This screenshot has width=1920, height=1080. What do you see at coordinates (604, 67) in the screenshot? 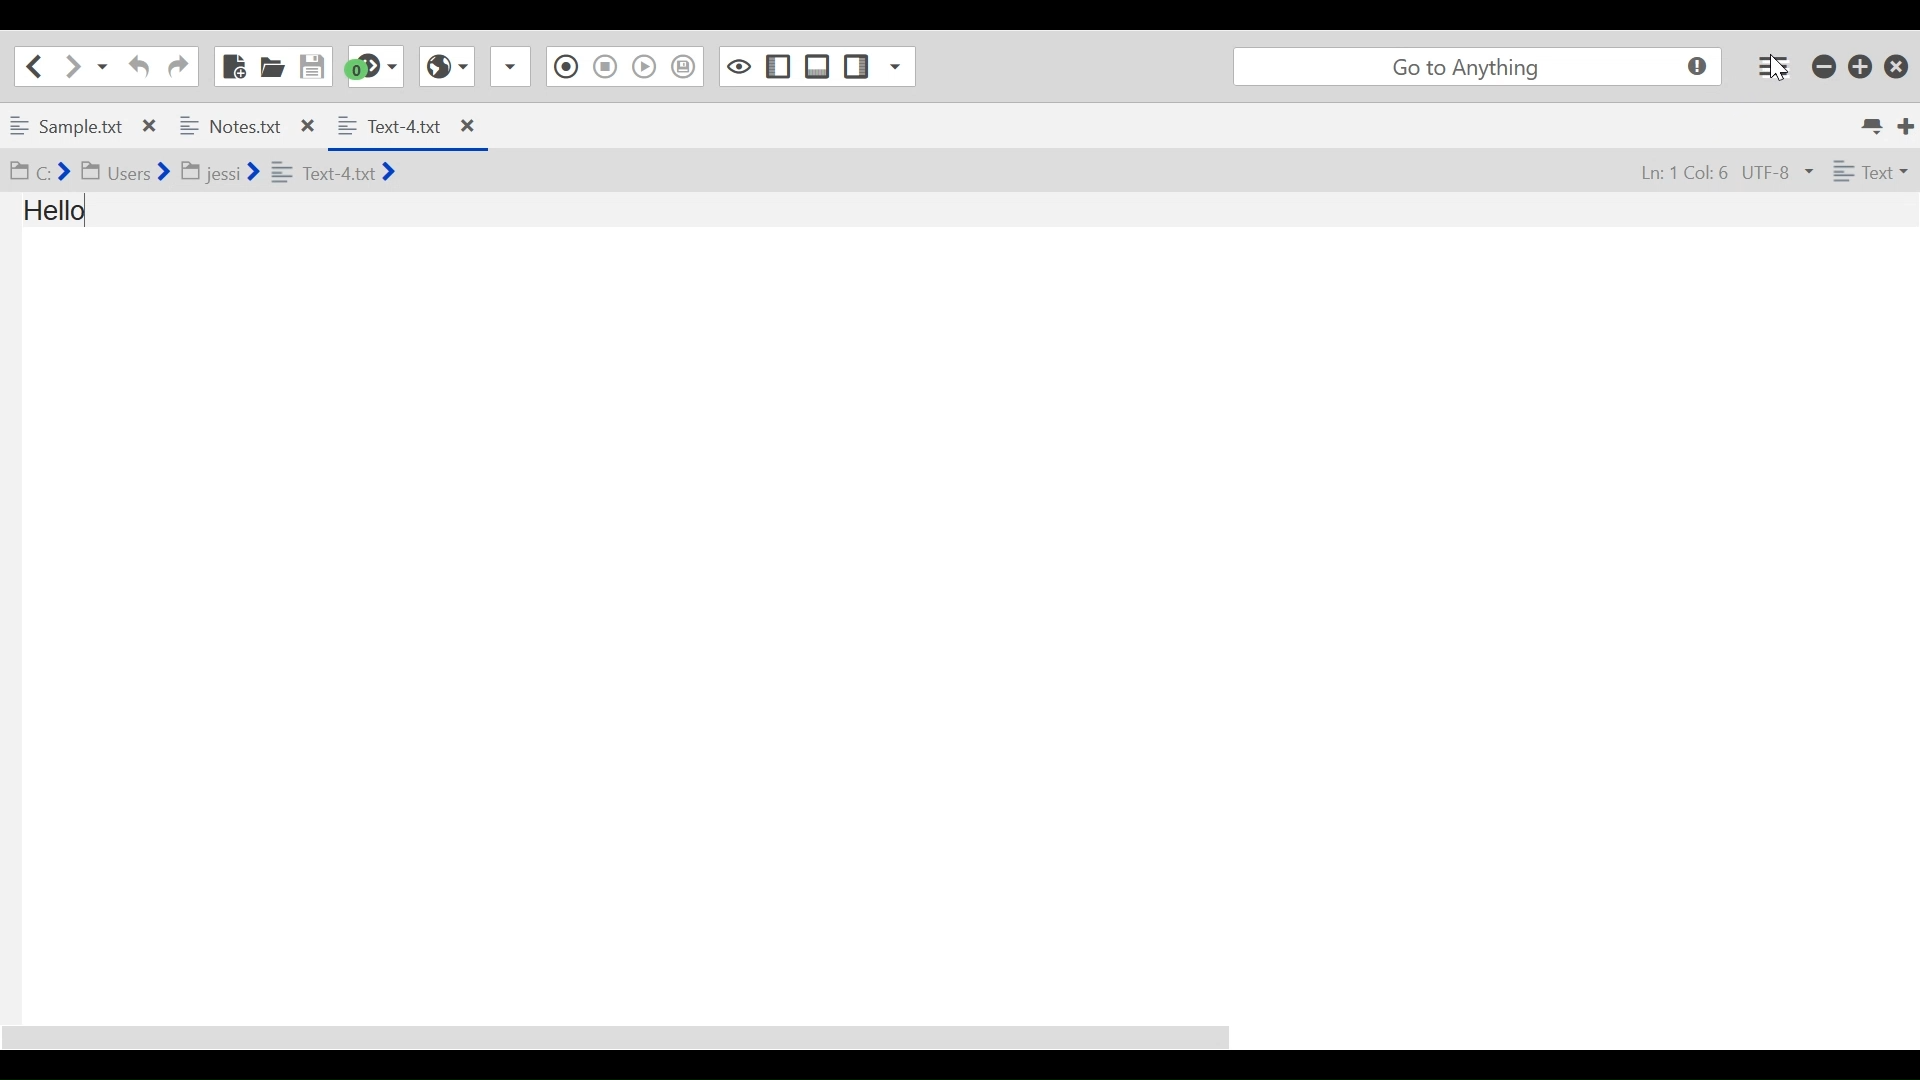
I see `Stop Recording Macro` at bounding box center [604, 67].